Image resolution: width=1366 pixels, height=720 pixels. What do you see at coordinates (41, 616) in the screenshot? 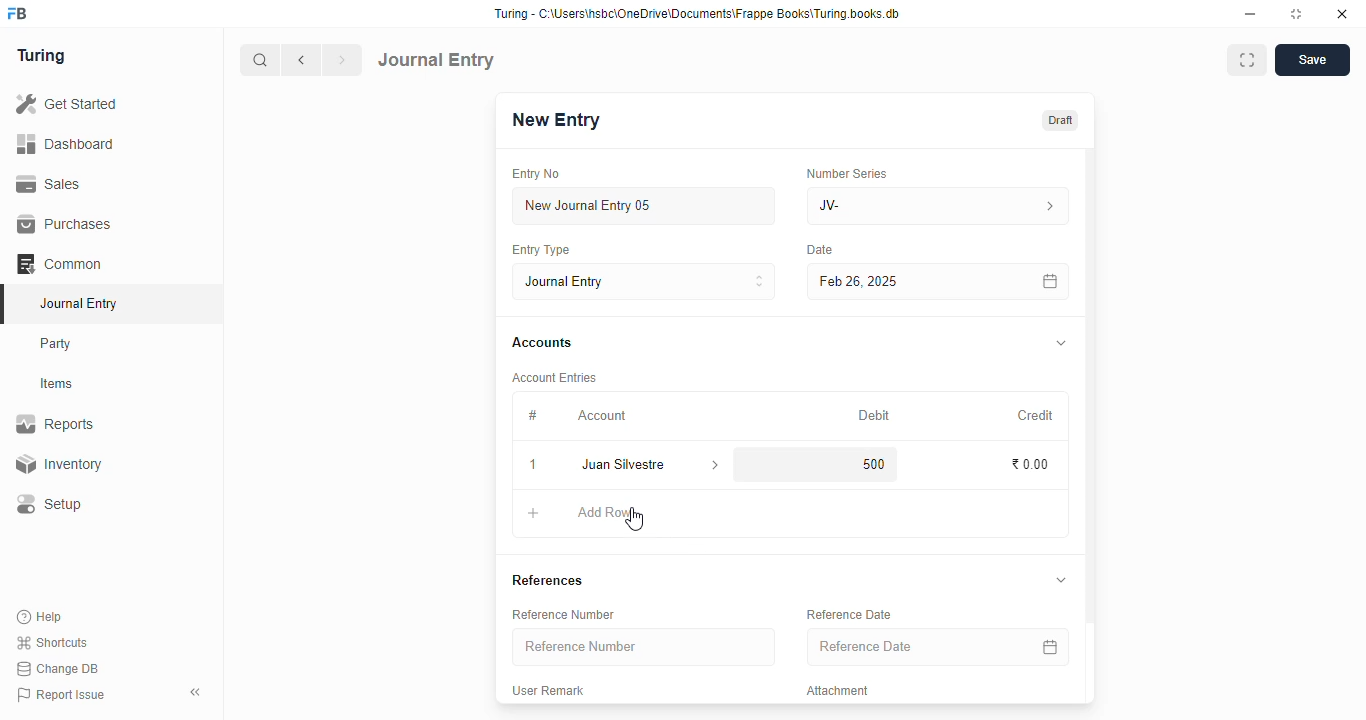
I see `help` at bounding box center [41, 616].